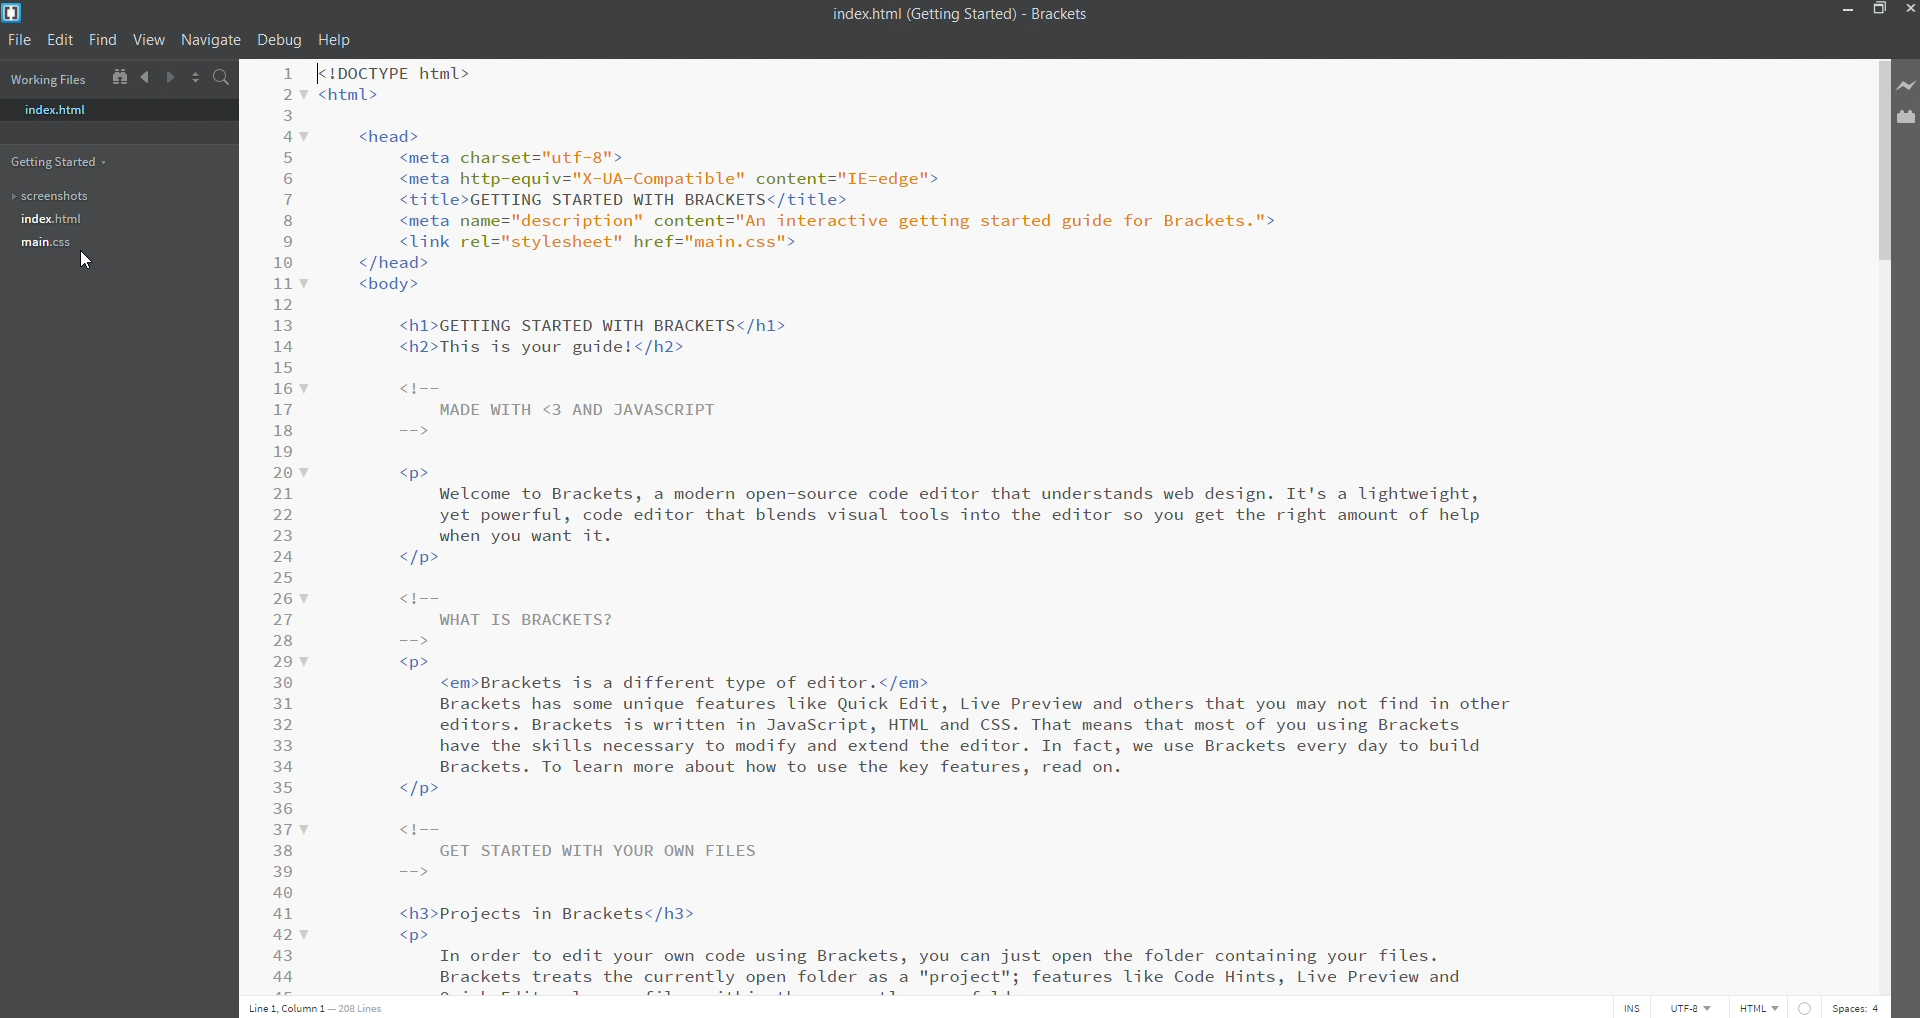 The height and width of the screenshot is (1018, 1920). I want to click on working  files, so click(52, 77).